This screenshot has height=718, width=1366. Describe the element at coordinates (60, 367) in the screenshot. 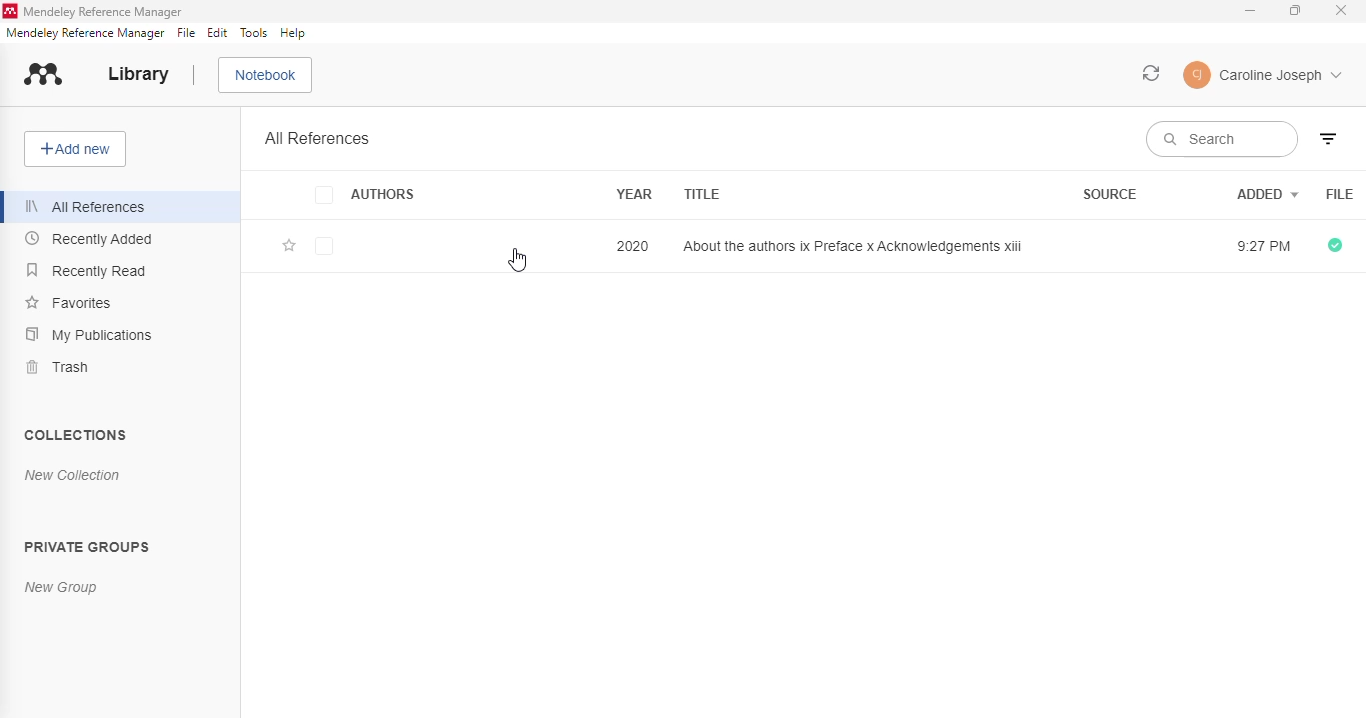

I see `trash` at that location.